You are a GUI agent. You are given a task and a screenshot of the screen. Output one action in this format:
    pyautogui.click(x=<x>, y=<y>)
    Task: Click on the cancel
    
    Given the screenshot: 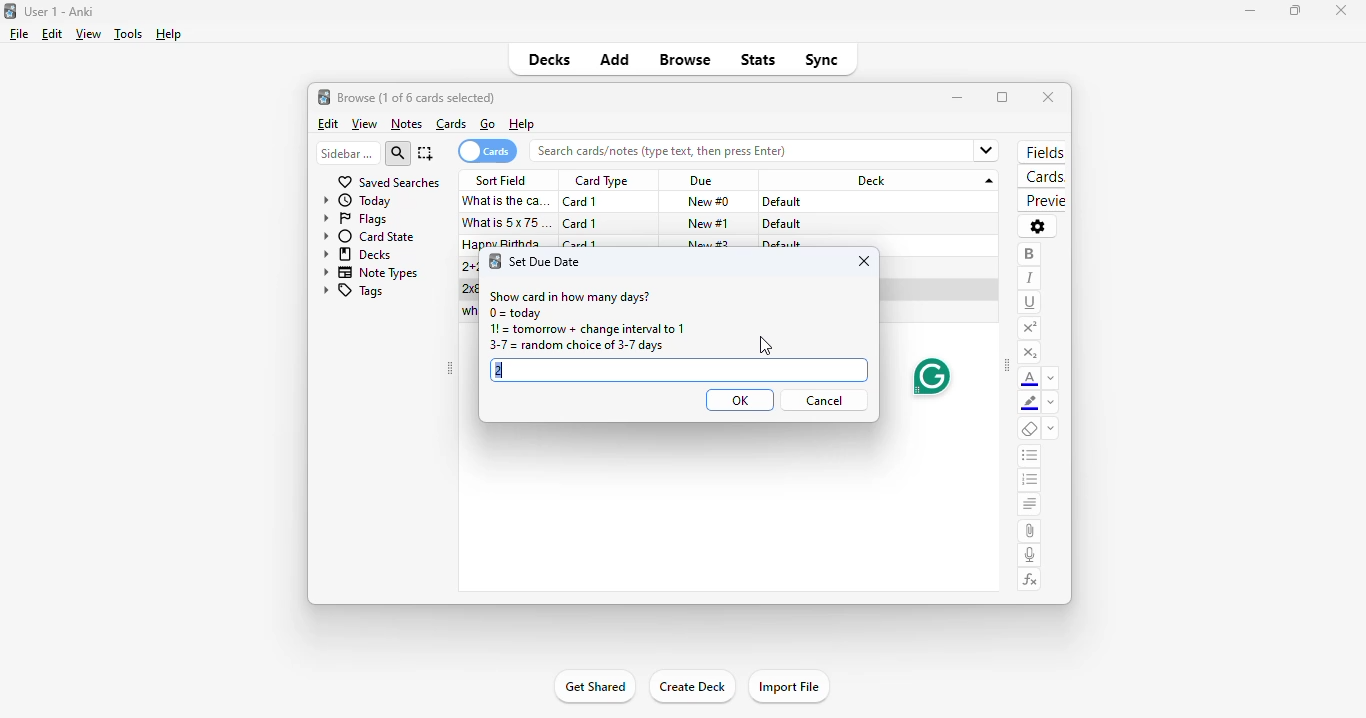 What is the action you would take?
    pyautogui.click(x=825, y=401)
    